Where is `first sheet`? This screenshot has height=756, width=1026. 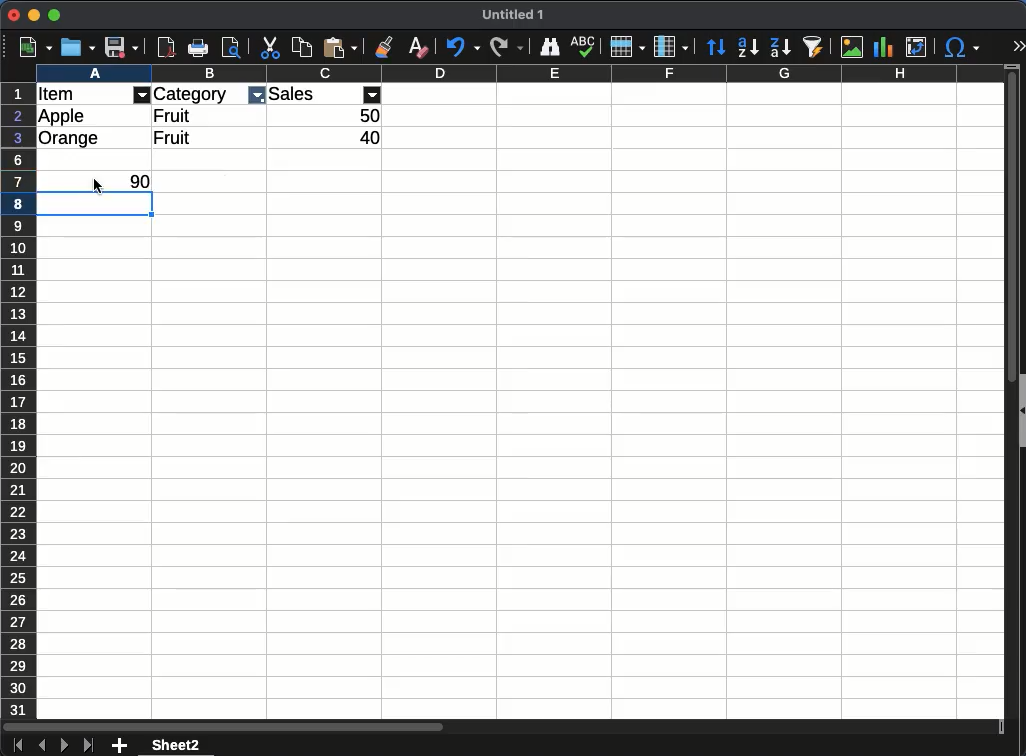 first sheet is located at coordinates (17, 746).